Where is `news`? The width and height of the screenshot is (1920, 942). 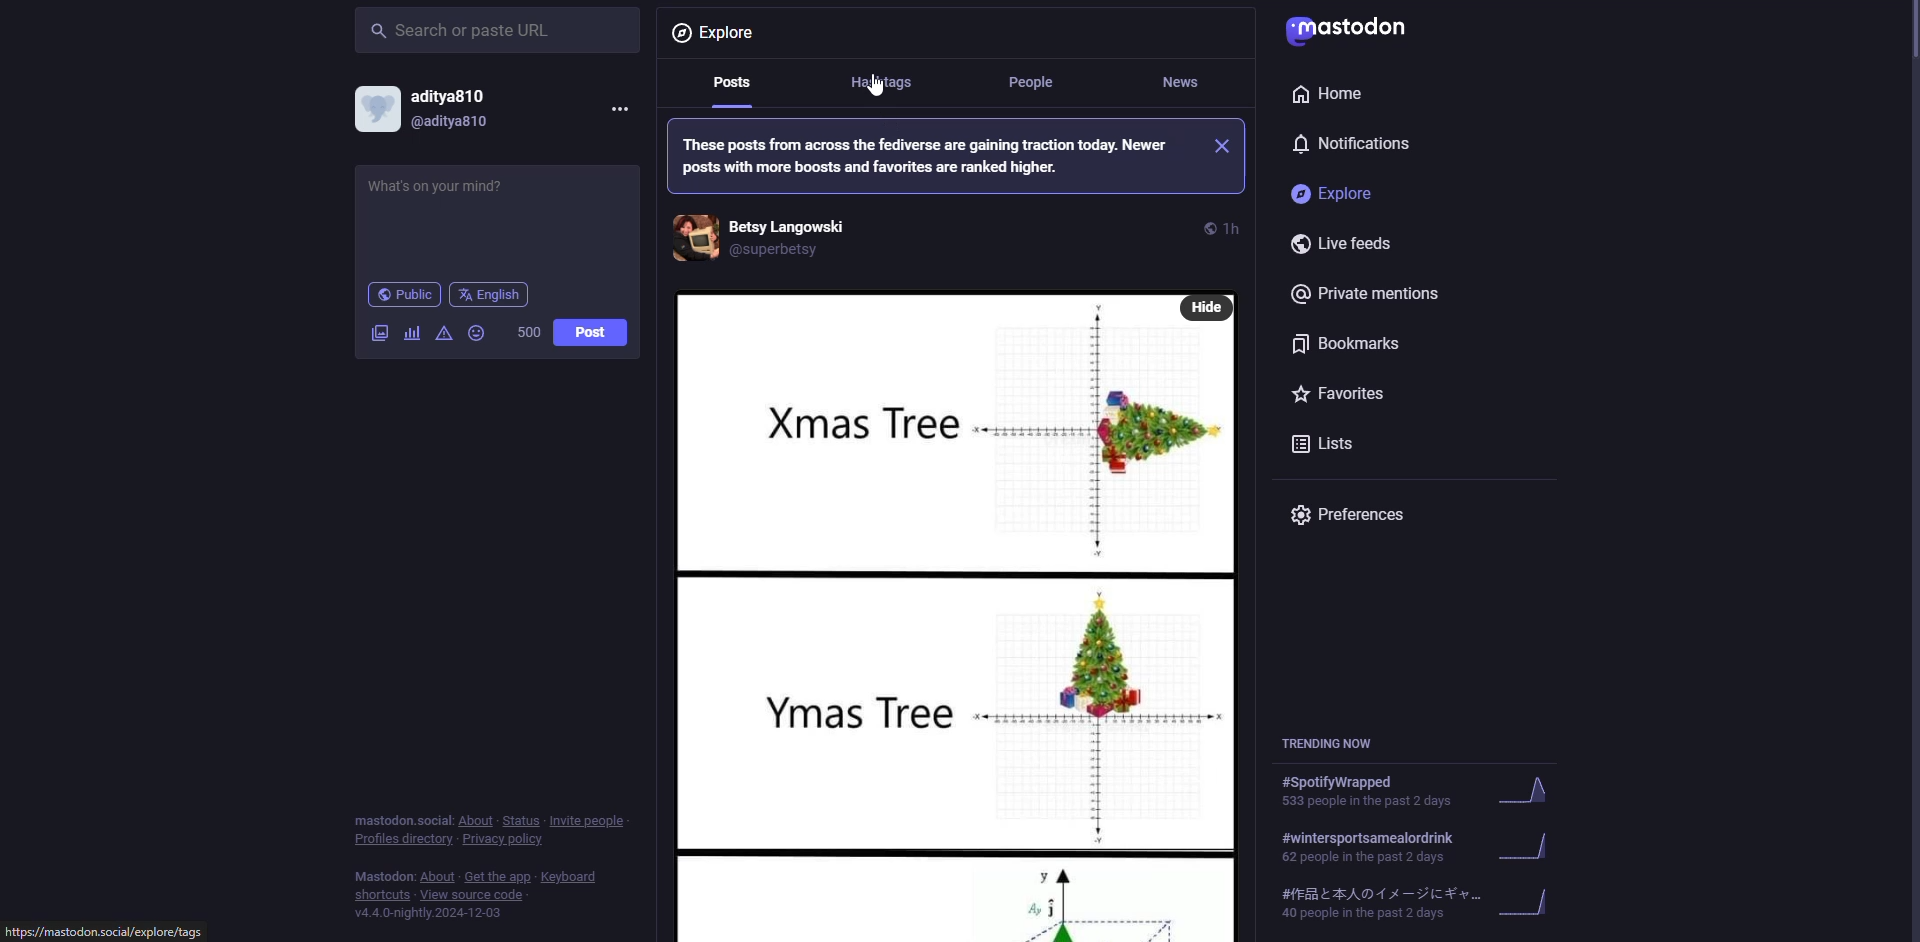
news is located at coordinates (1195, 83).